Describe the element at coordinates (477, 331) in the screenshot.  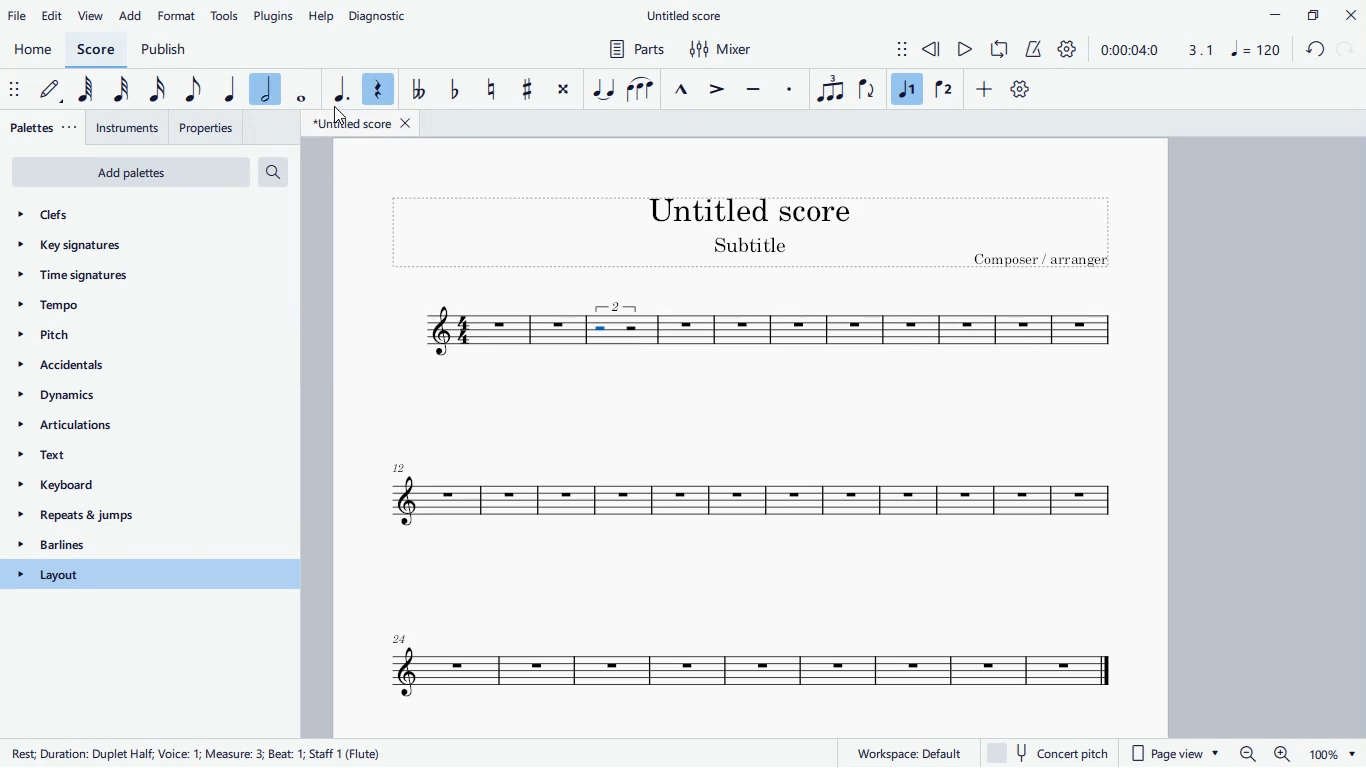
I see `score` at that location.